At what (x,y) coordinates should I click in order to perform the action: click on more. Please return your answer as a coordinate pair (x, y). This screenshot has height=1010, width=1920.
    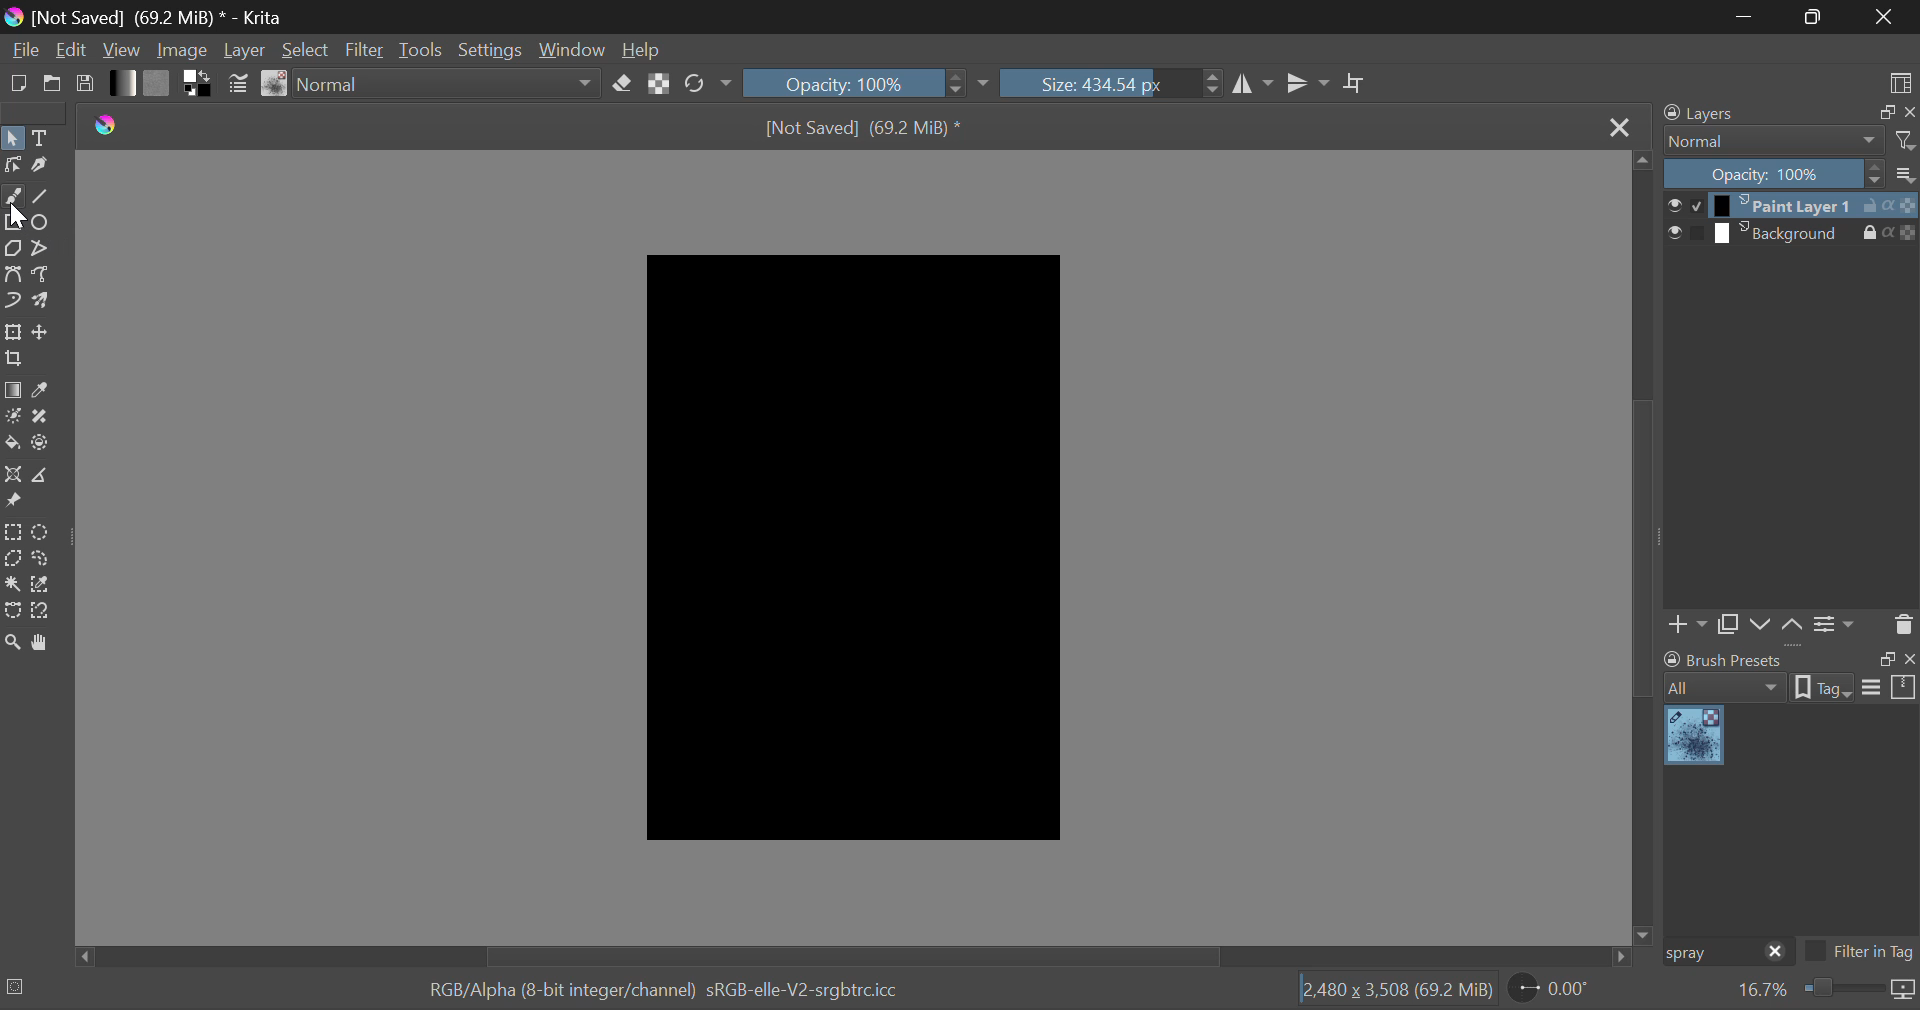
    Looking at the image, I should click on (1906, 173).